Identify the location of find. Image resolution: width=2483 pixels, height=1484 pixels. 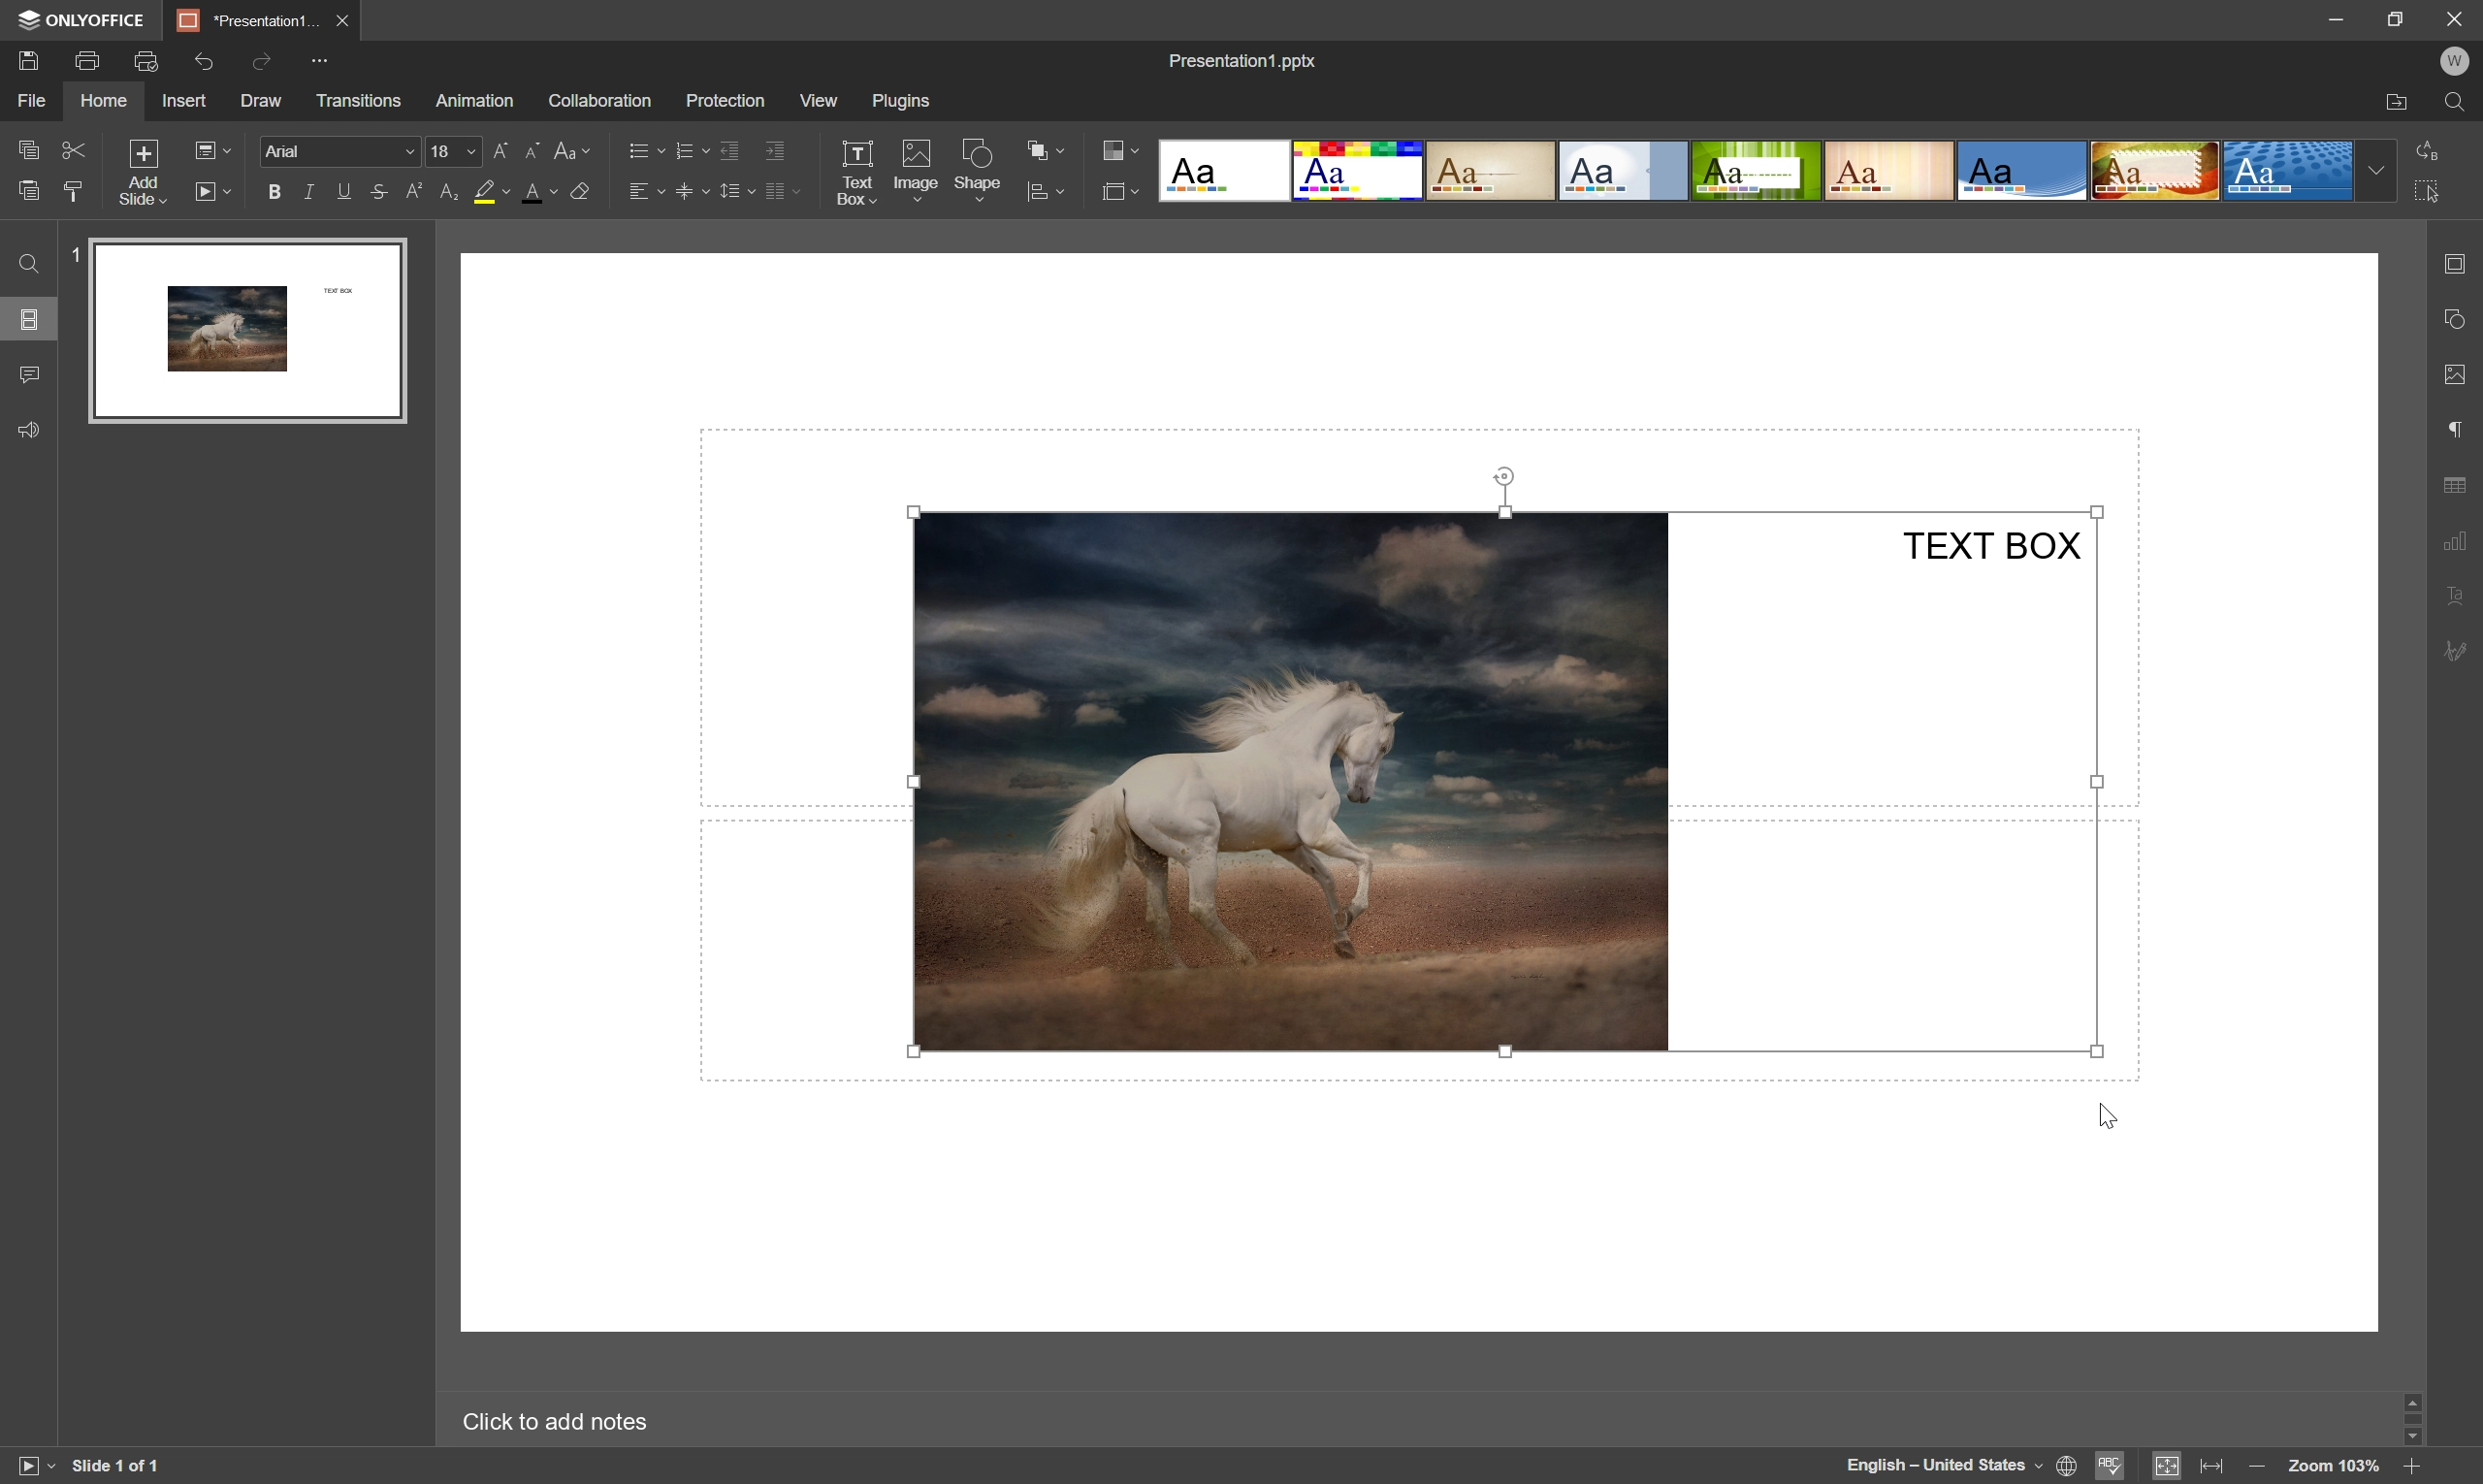
(27, 263).